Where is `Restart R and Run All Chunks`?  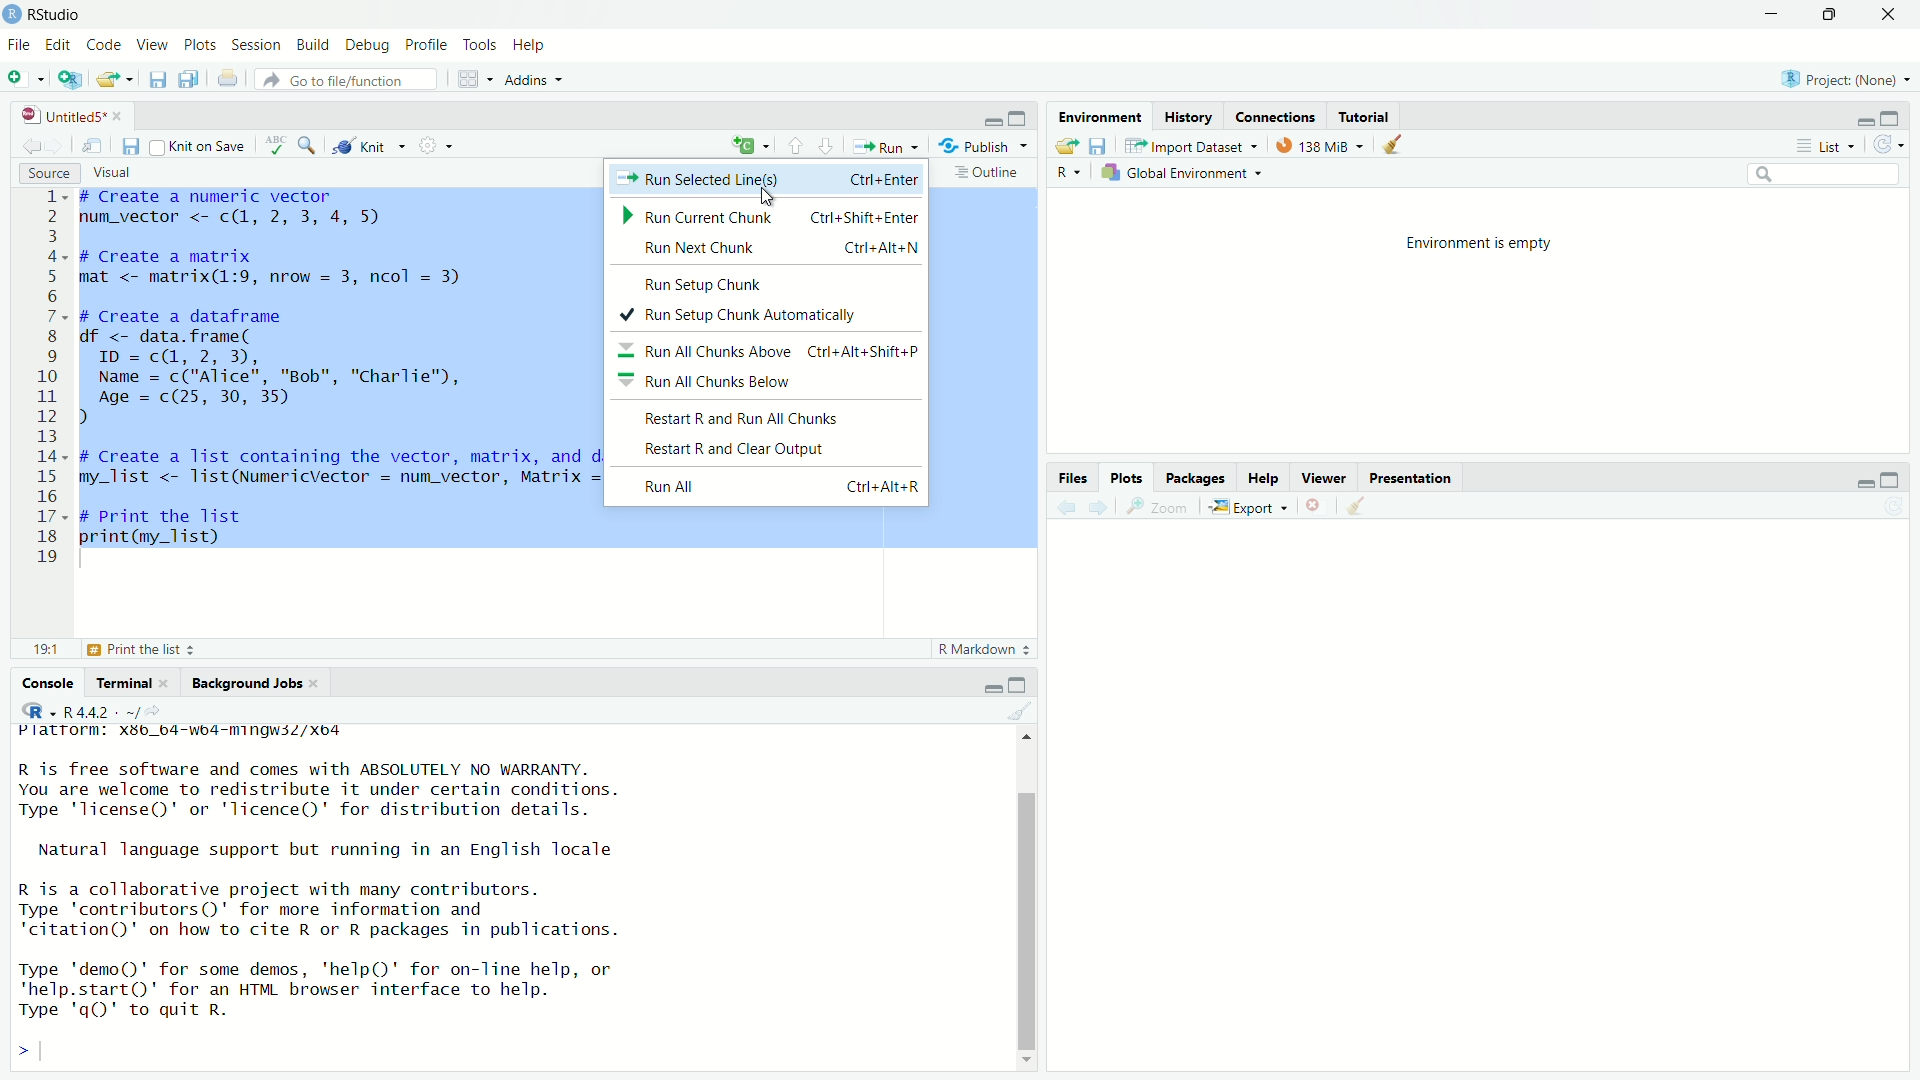 Restart R and Run All Chunks is located at coordinates (743, 418).